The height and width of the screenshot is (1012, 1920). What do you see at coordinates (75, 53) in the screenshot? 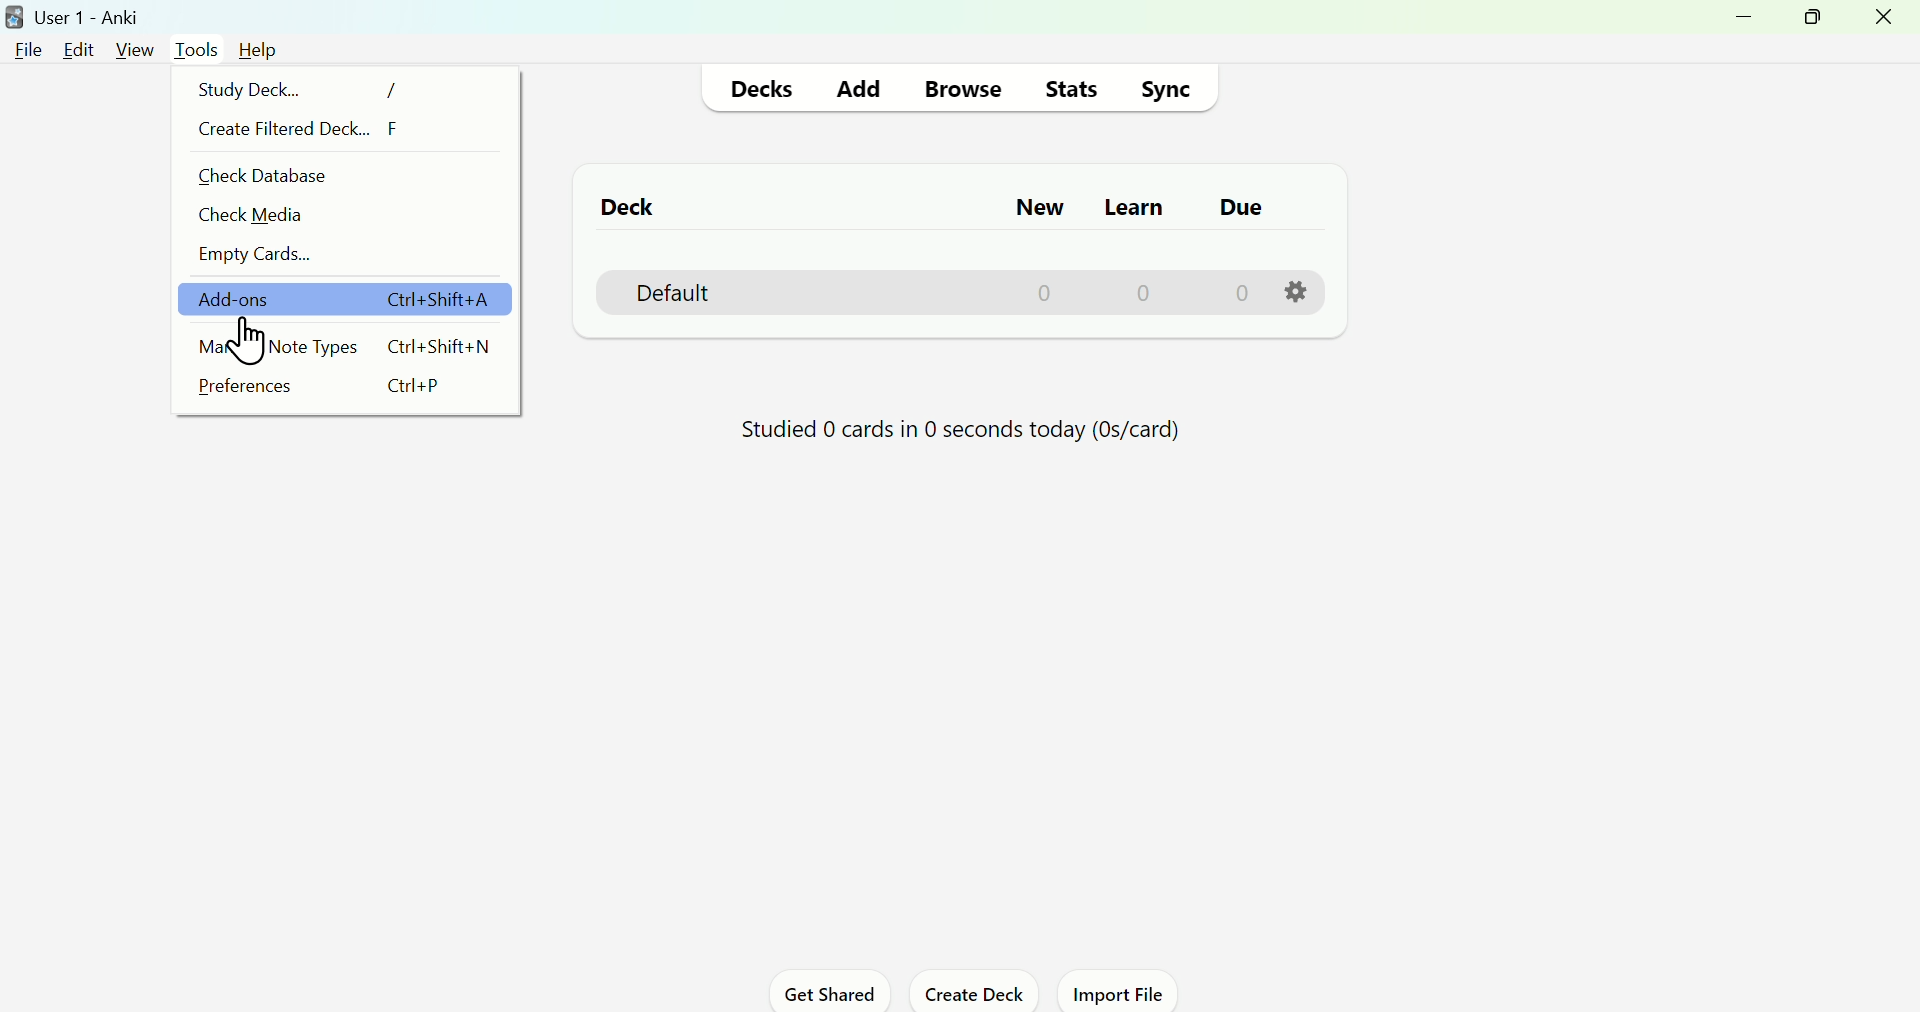
I see `Edit` at bounding box center [75, 53].